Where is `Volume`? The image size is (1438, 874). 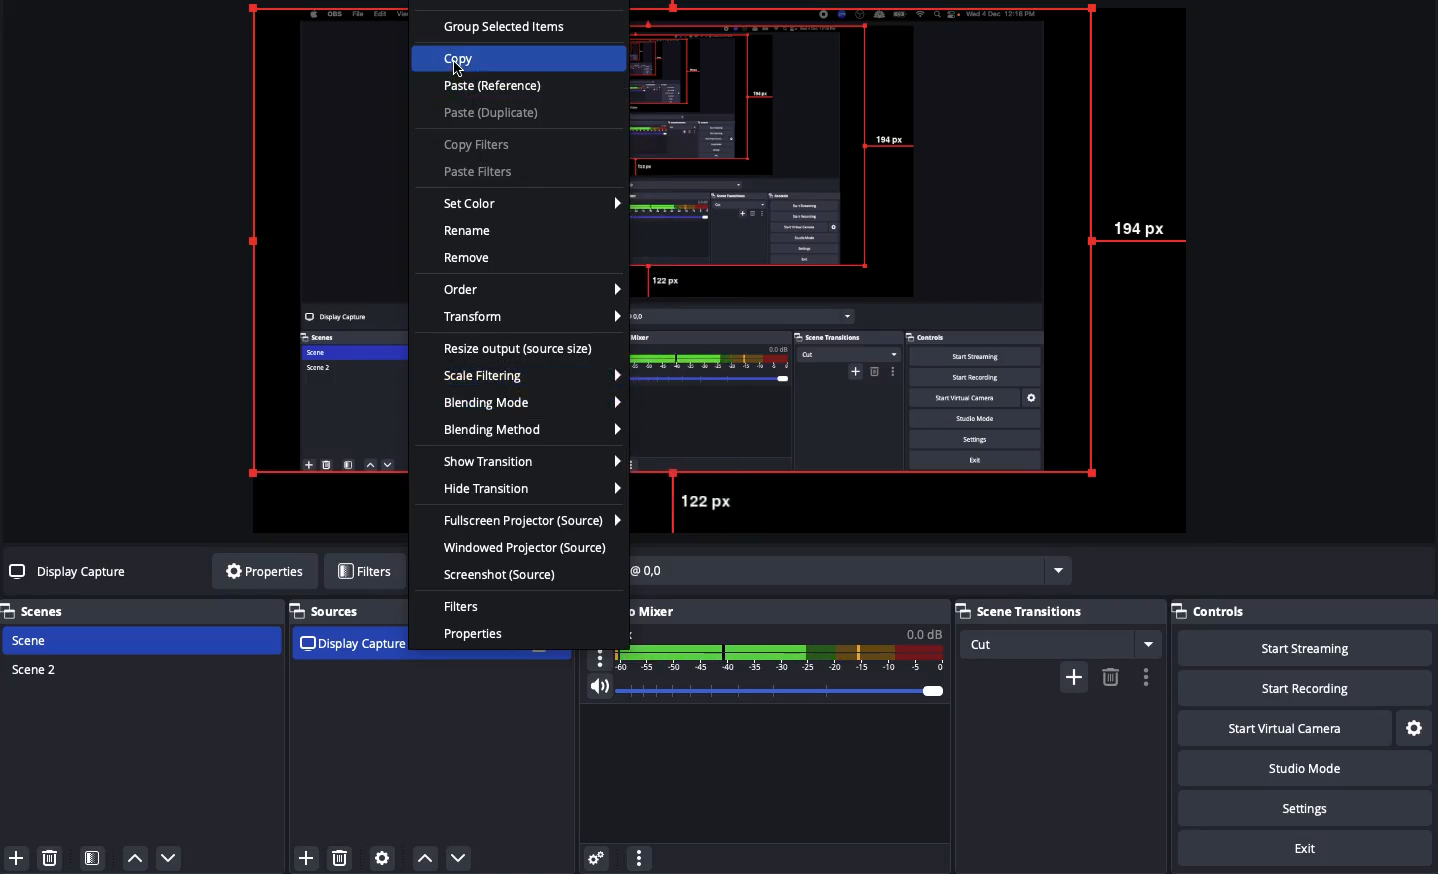 Volume is located at coordinates (767, 687).